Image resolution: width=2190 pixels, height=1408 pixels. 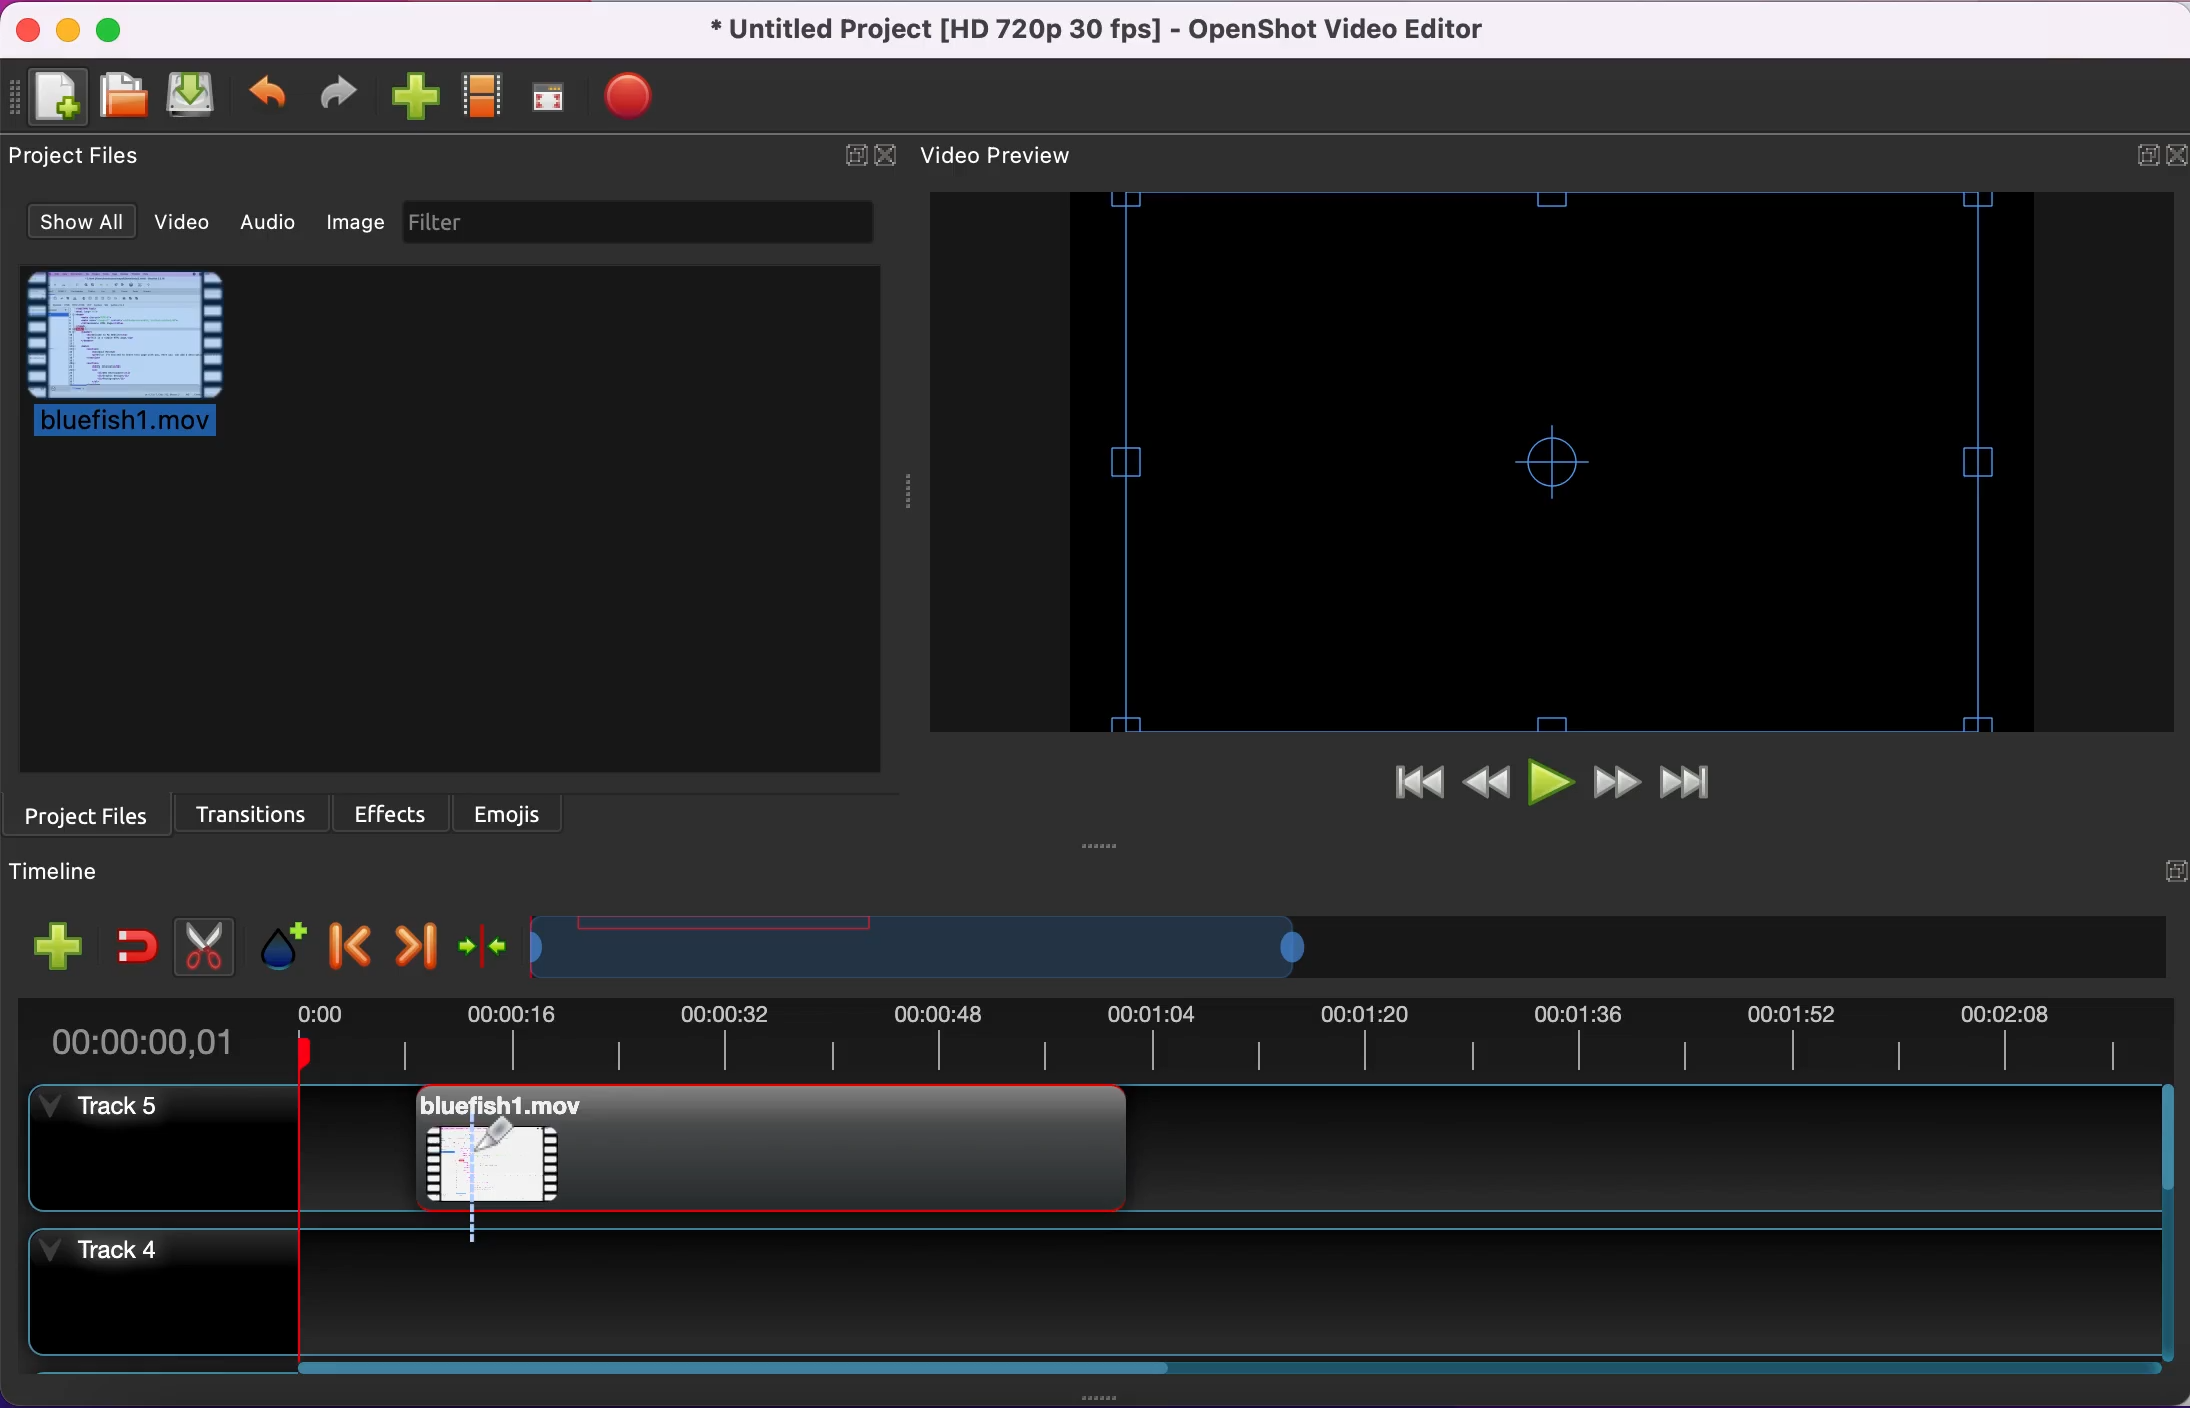 I want to click on minimize, so click(x=70, y=31).